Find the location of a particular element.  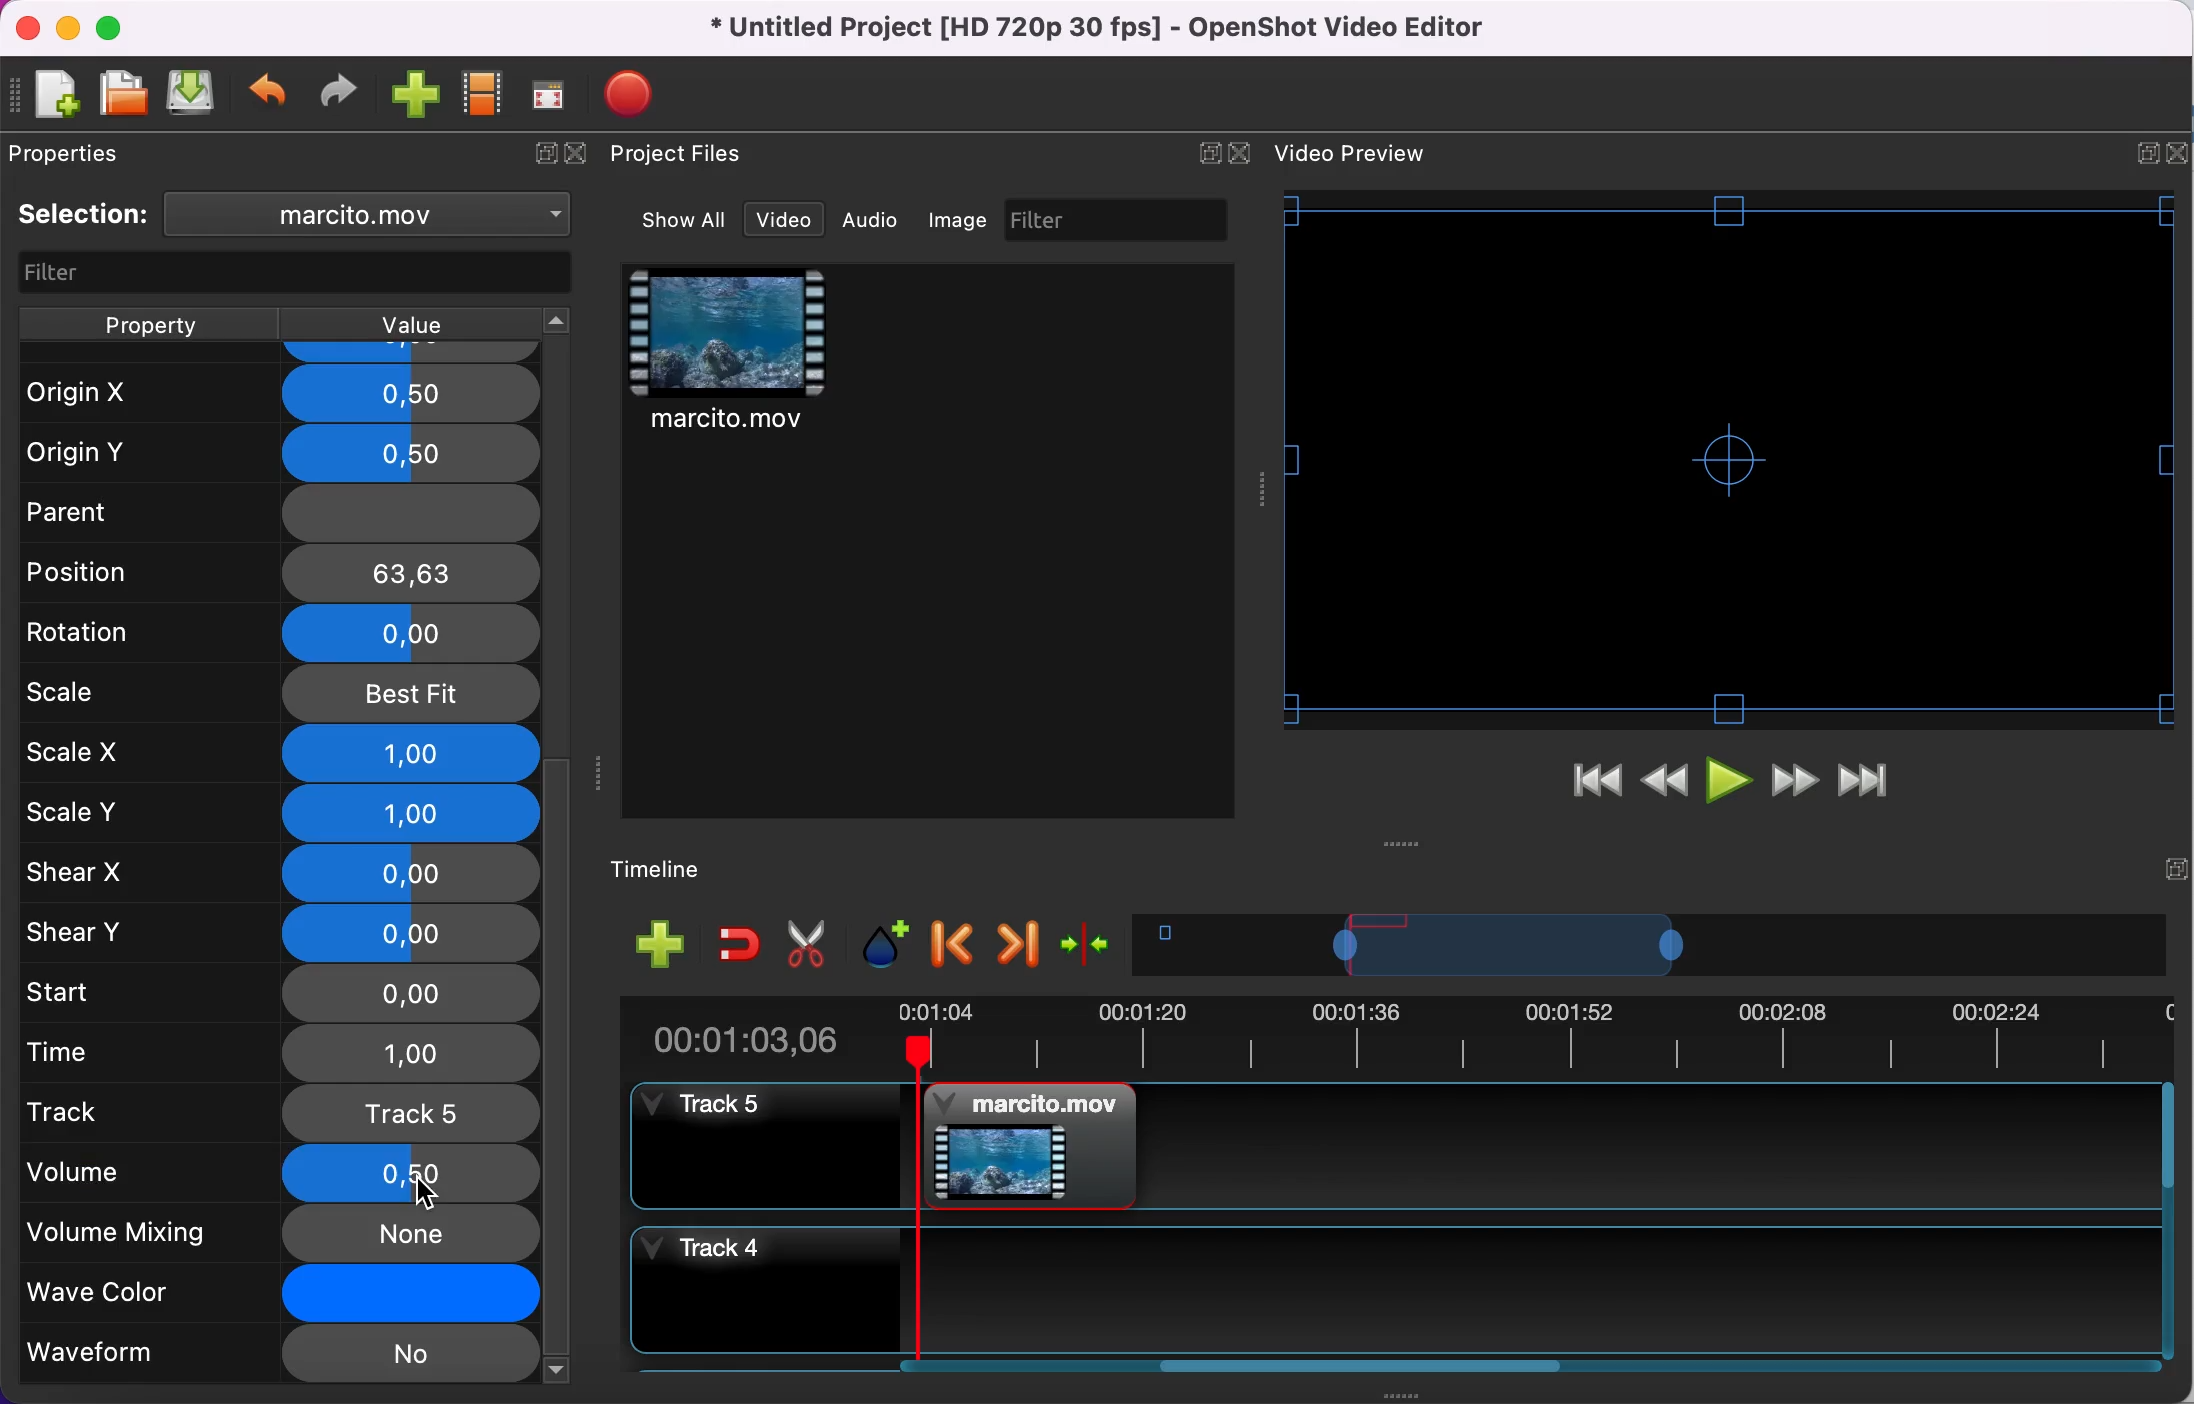

properties is located at coordinates (74, 153).